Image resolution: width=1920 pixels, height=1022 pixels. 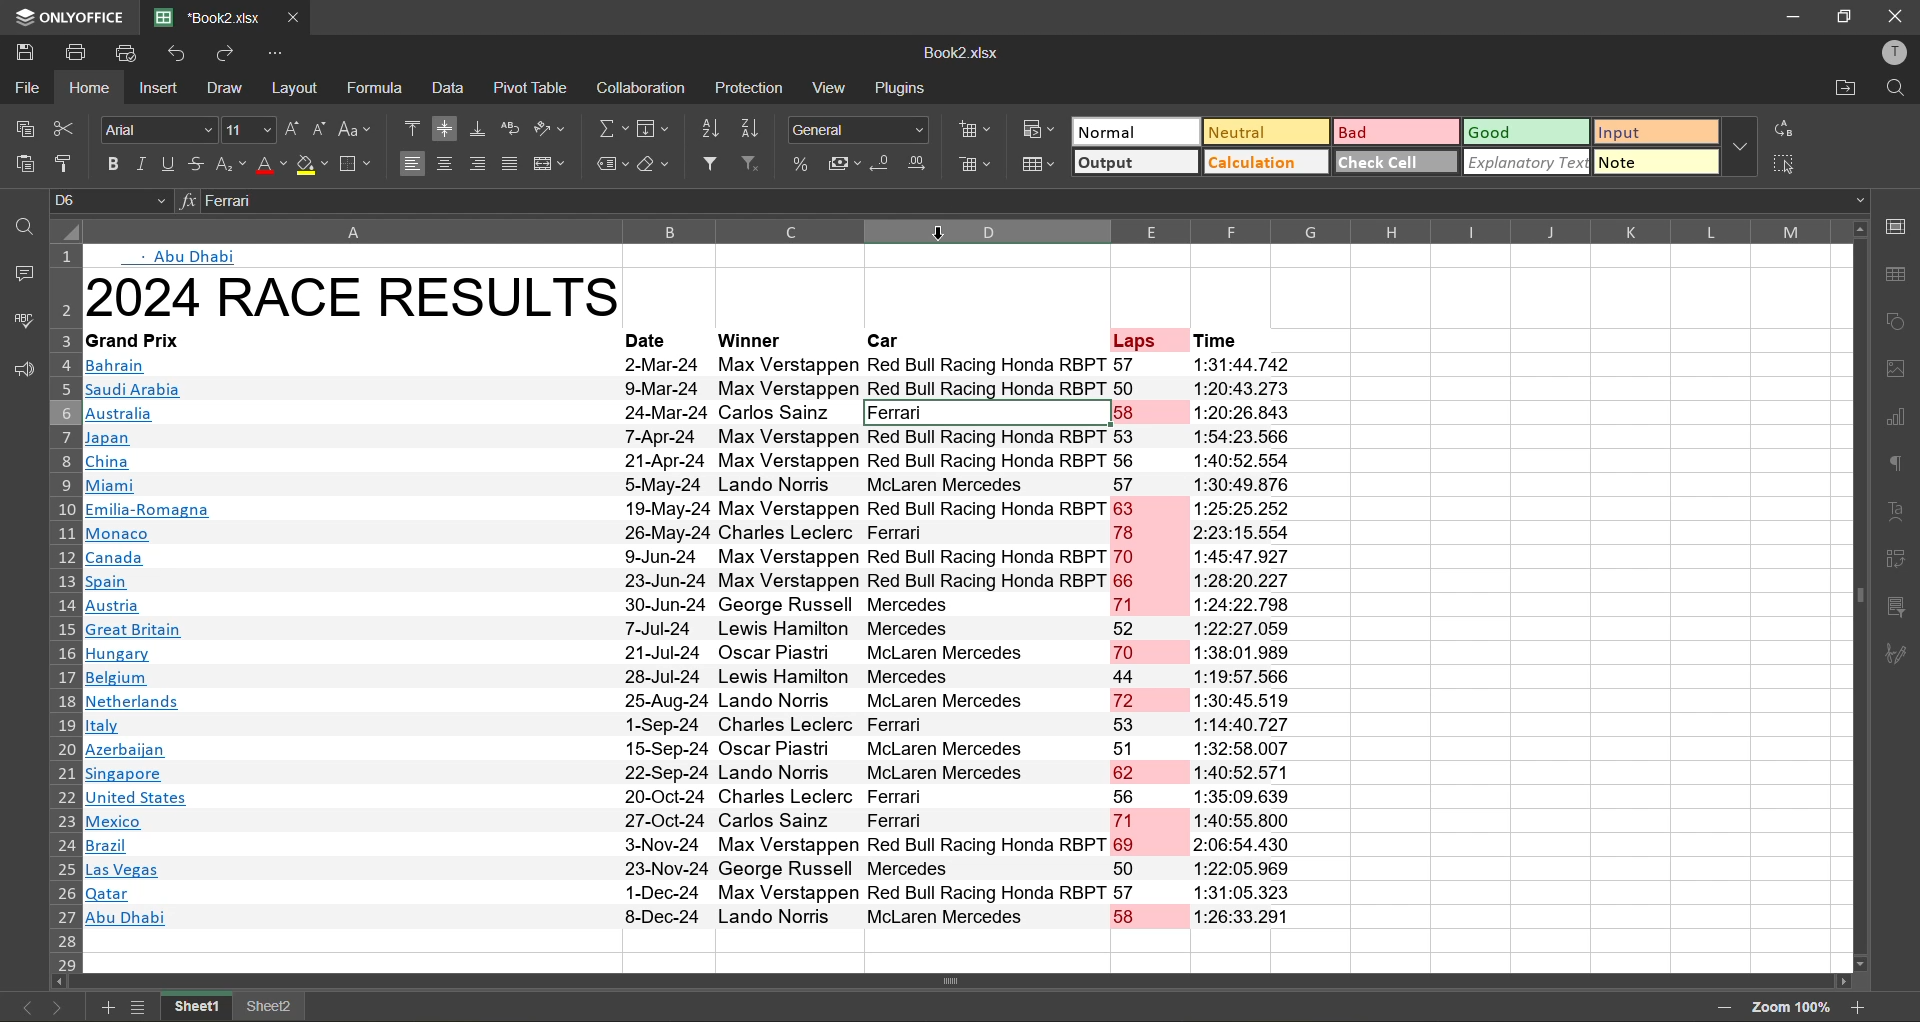 I want to click on delete cells, so click(x=979, y=164).